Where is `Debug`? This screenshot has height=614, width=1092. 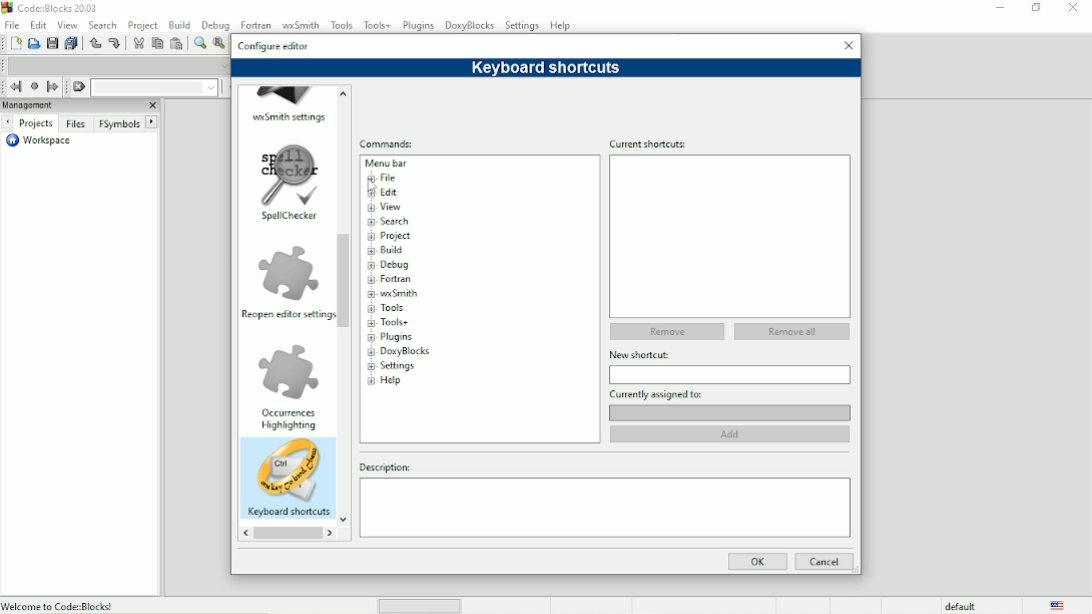 Debug is located at coordinates (214, 24).